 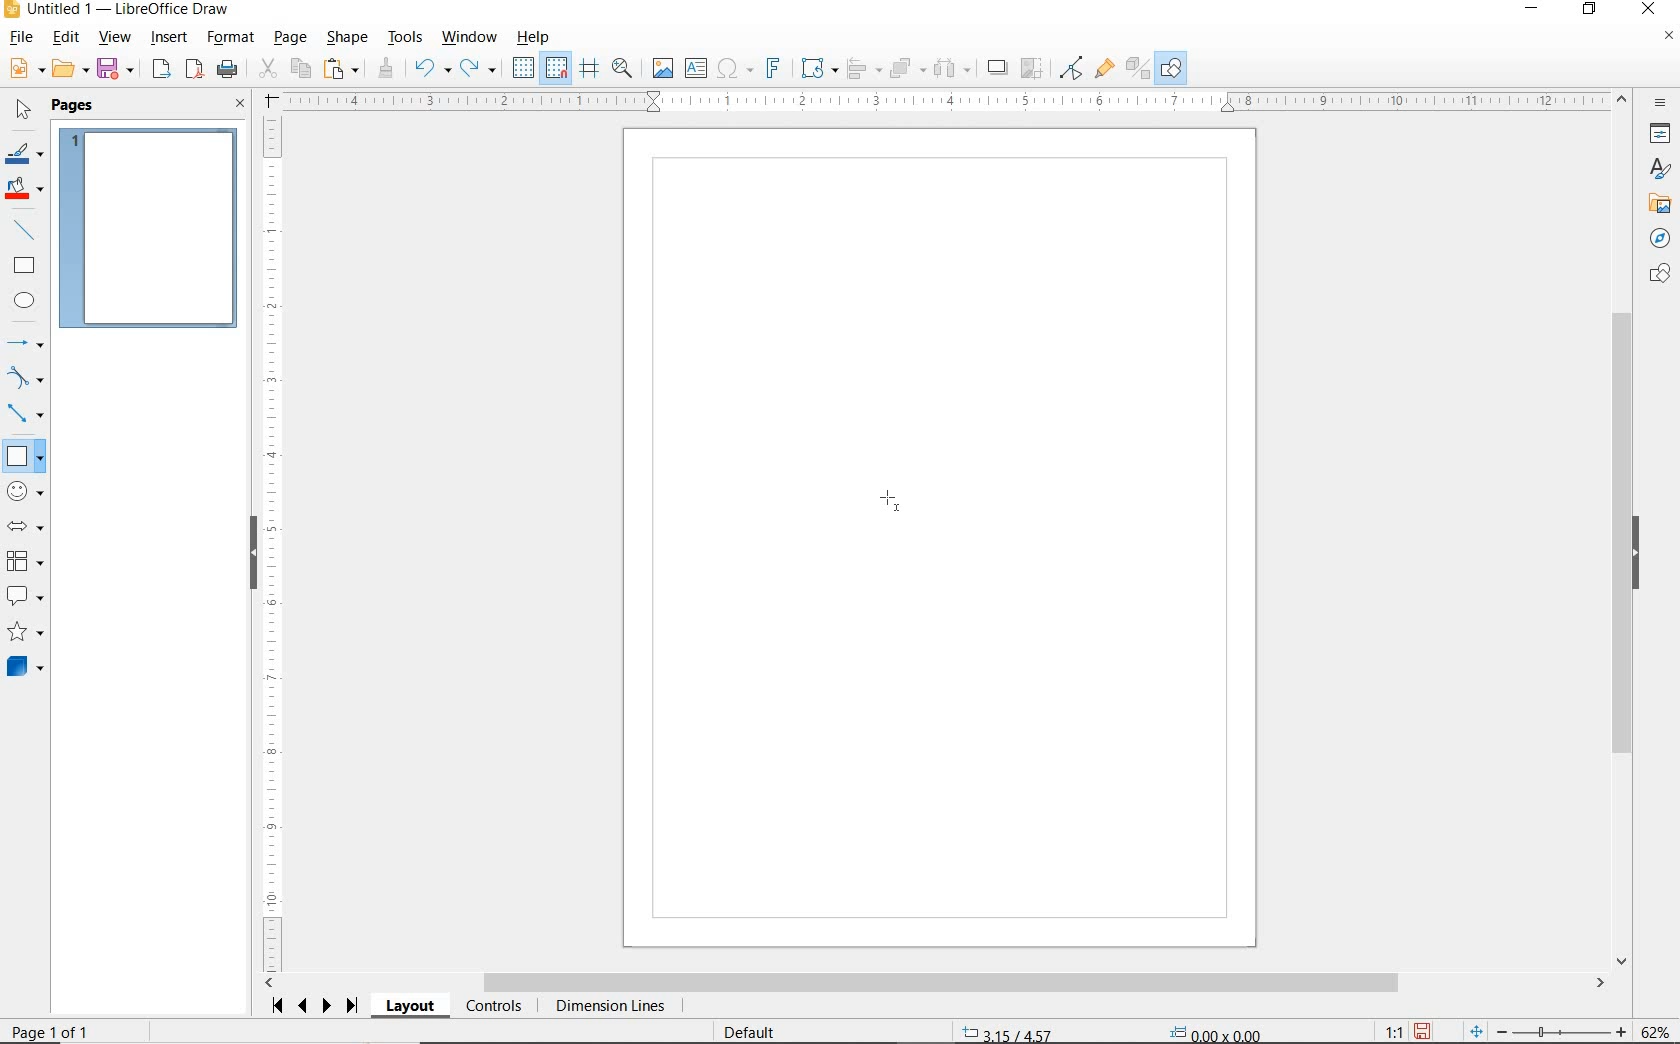 What do you see at coordinates (26, 343) in the screenshot?
I see `LINES AND ARROWS` at bounding box center [26, 343].